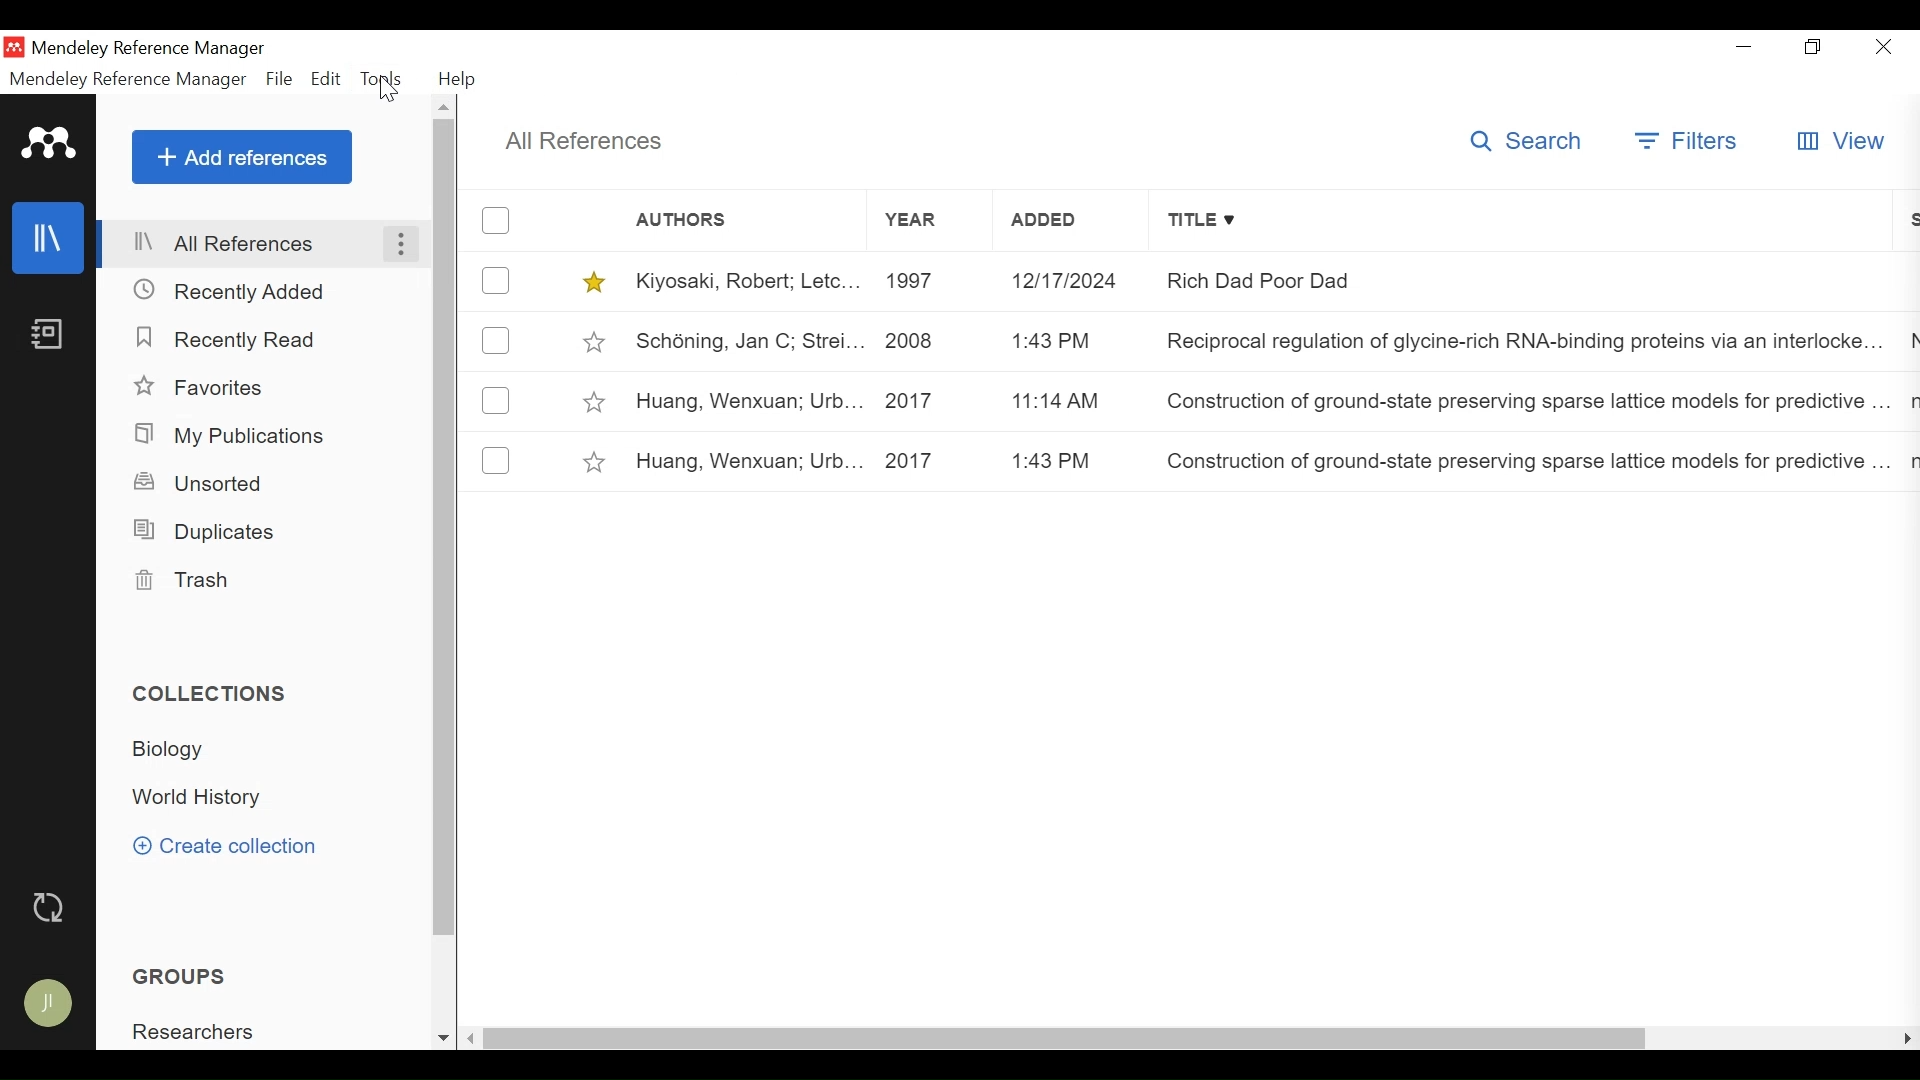 The height and width of the screenshot is (1080, 1920). What do you see at coordinates (933, 341) in the screenshot?
I see `2008` at bounding box center [933, 341].